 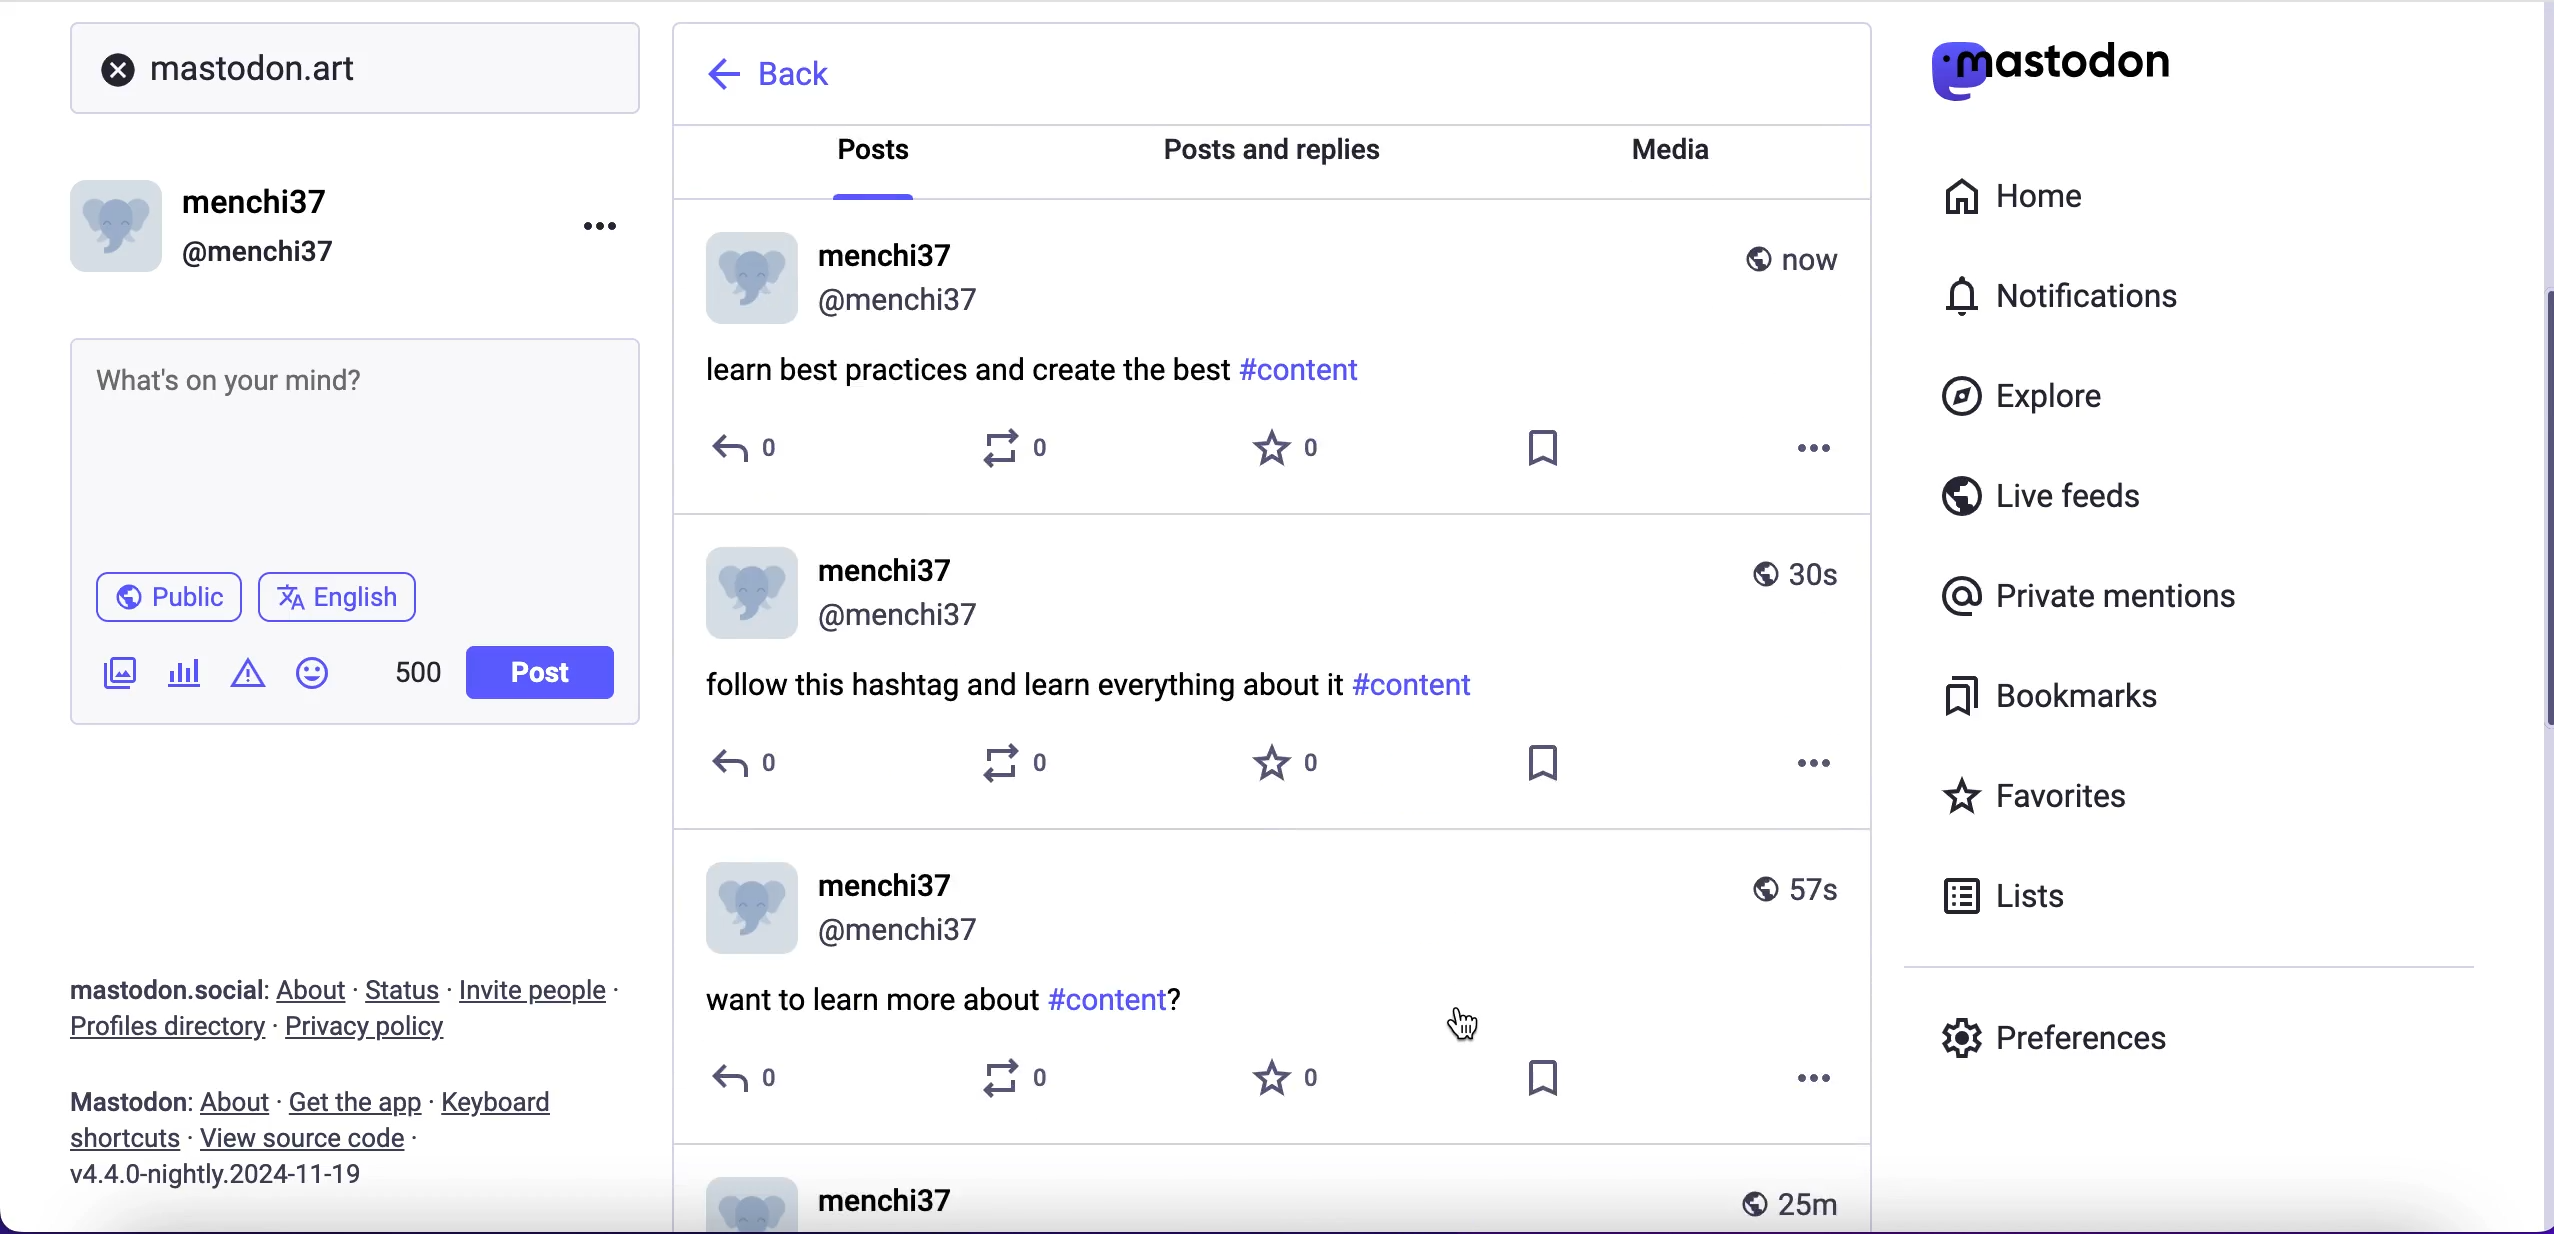 I want to click on 0 favorites, so click(x=1279, y=451).